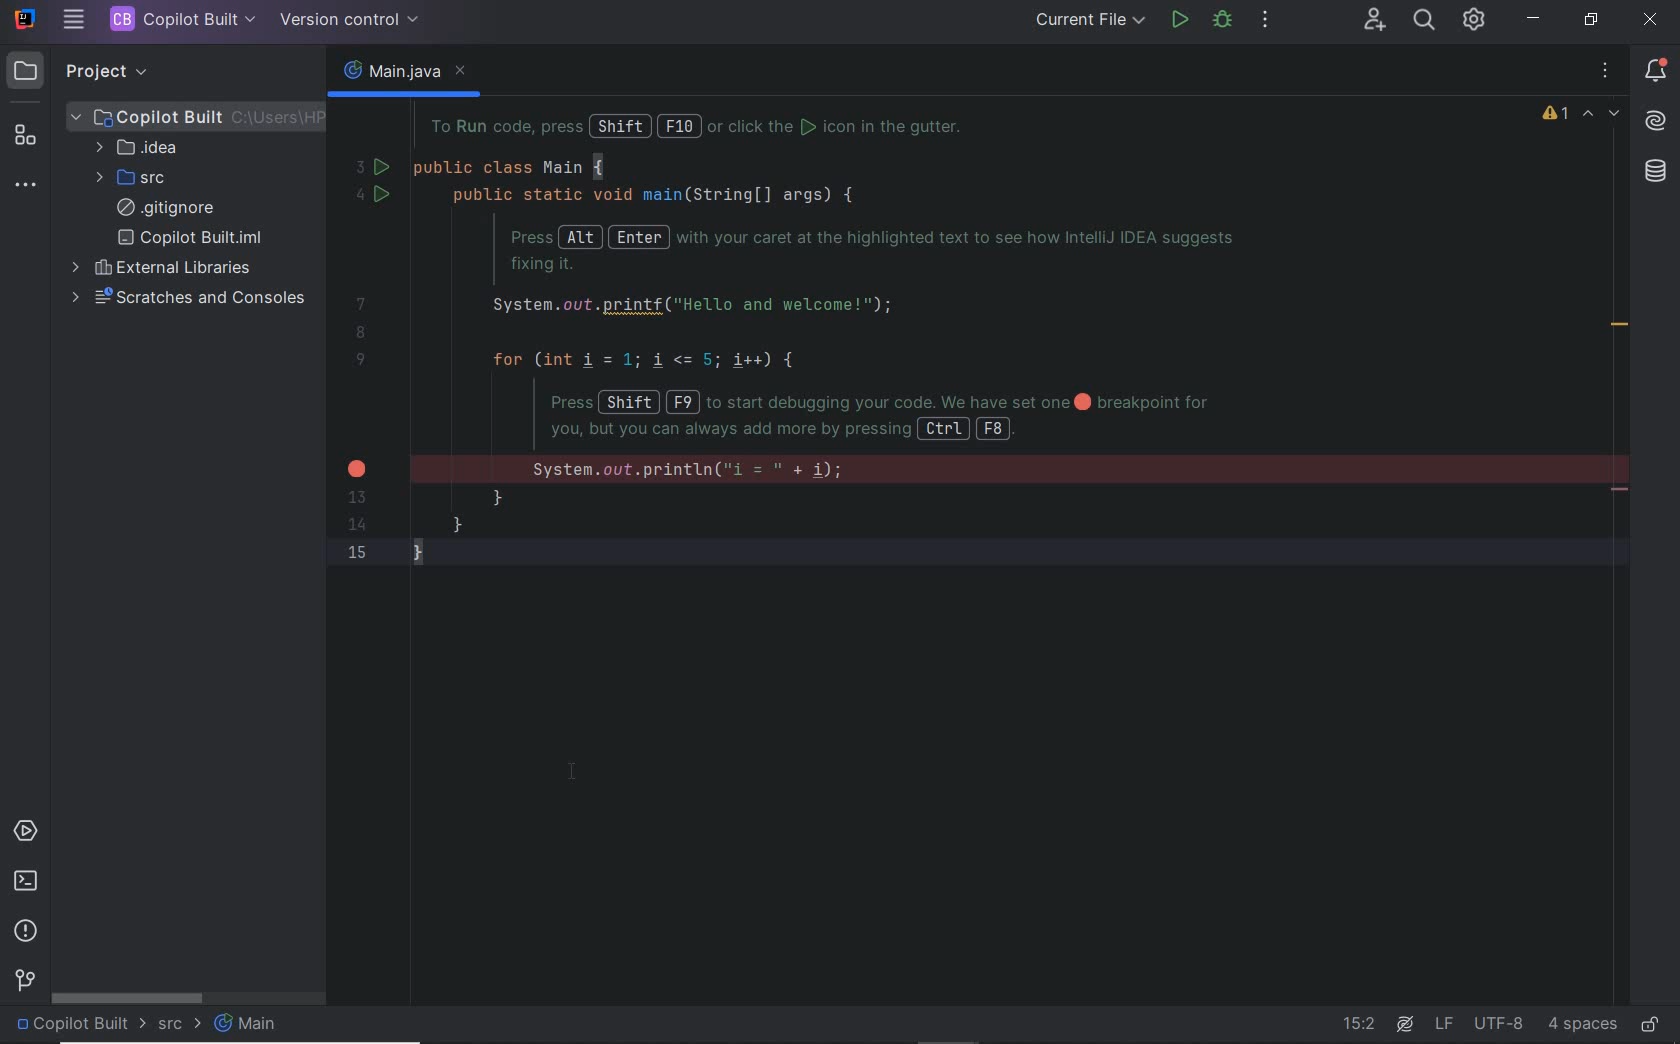 The width and height of the screenshot is (1680, 1044). I want to click on 14, so click(358, 524).